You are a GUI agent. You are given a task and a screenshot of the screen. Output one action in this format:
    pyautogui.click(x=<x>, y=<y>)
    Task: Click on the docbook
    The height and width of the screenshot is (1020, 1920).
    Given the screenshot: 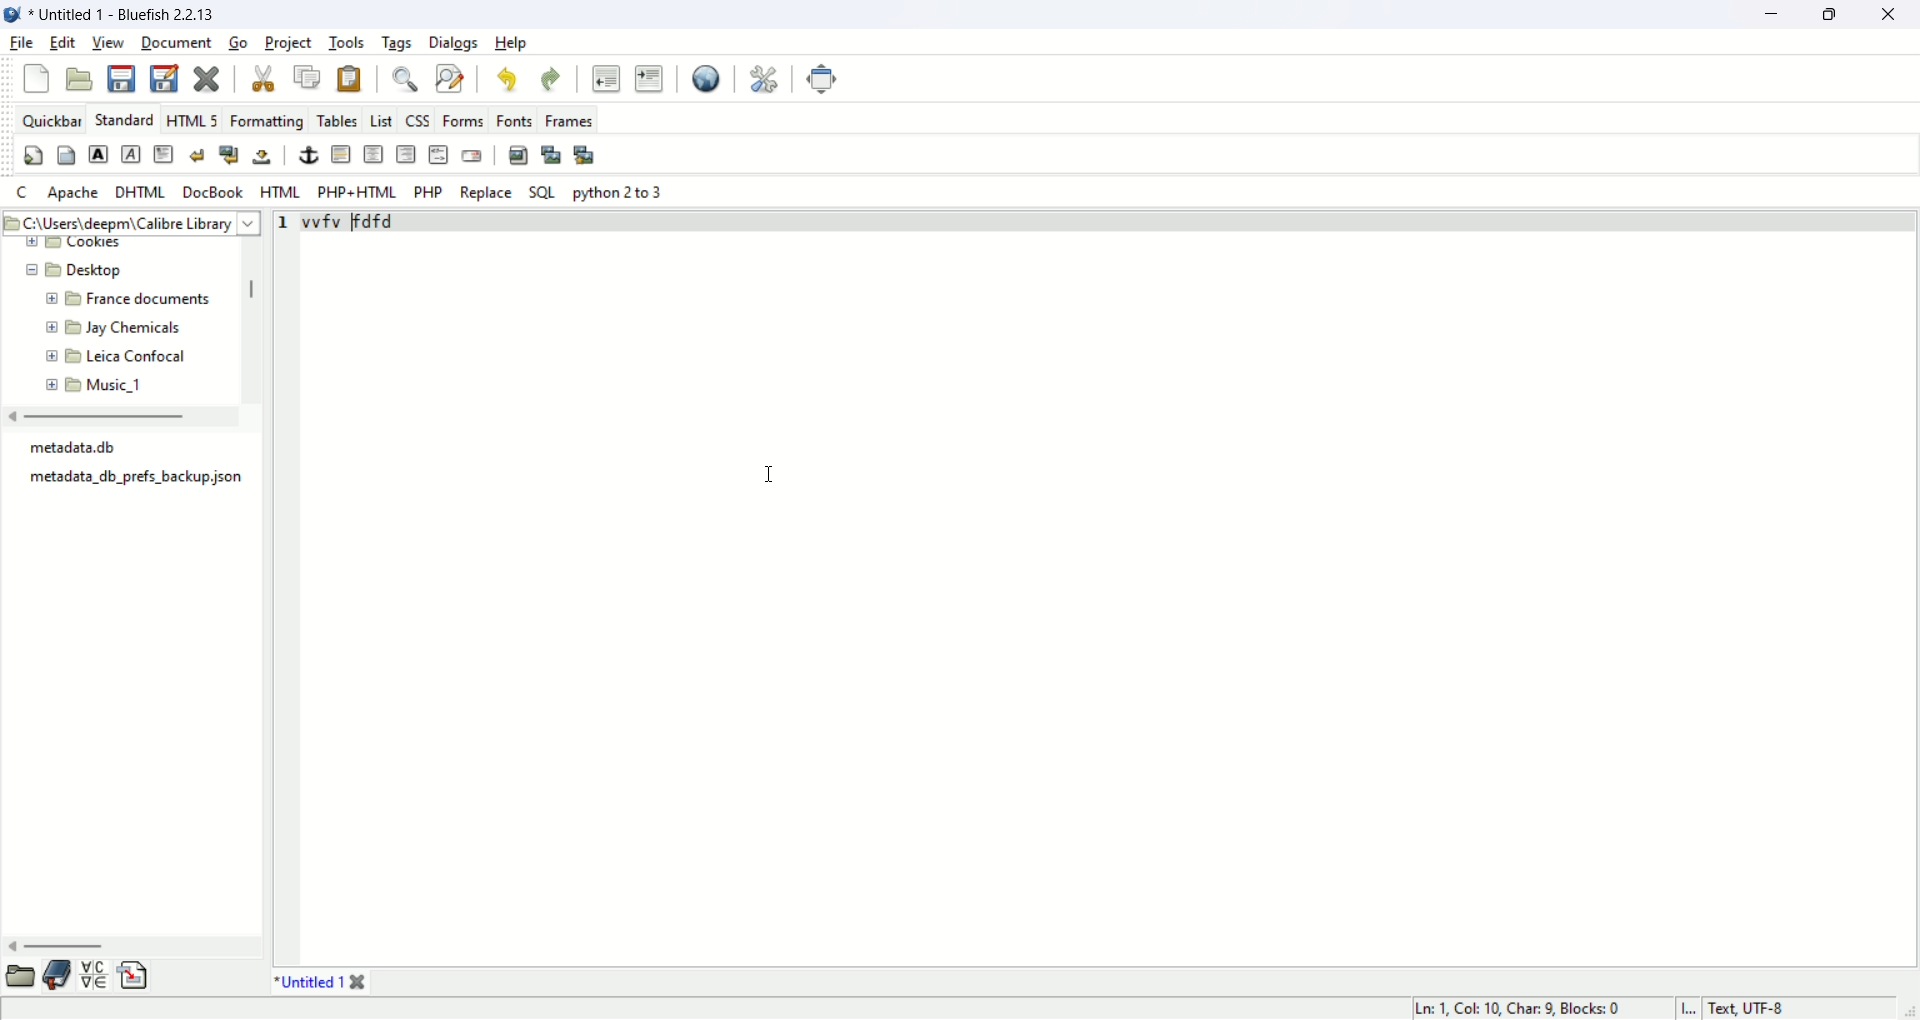 What is the action you would take?
    pyautogui.click(x=211, y=193)
    